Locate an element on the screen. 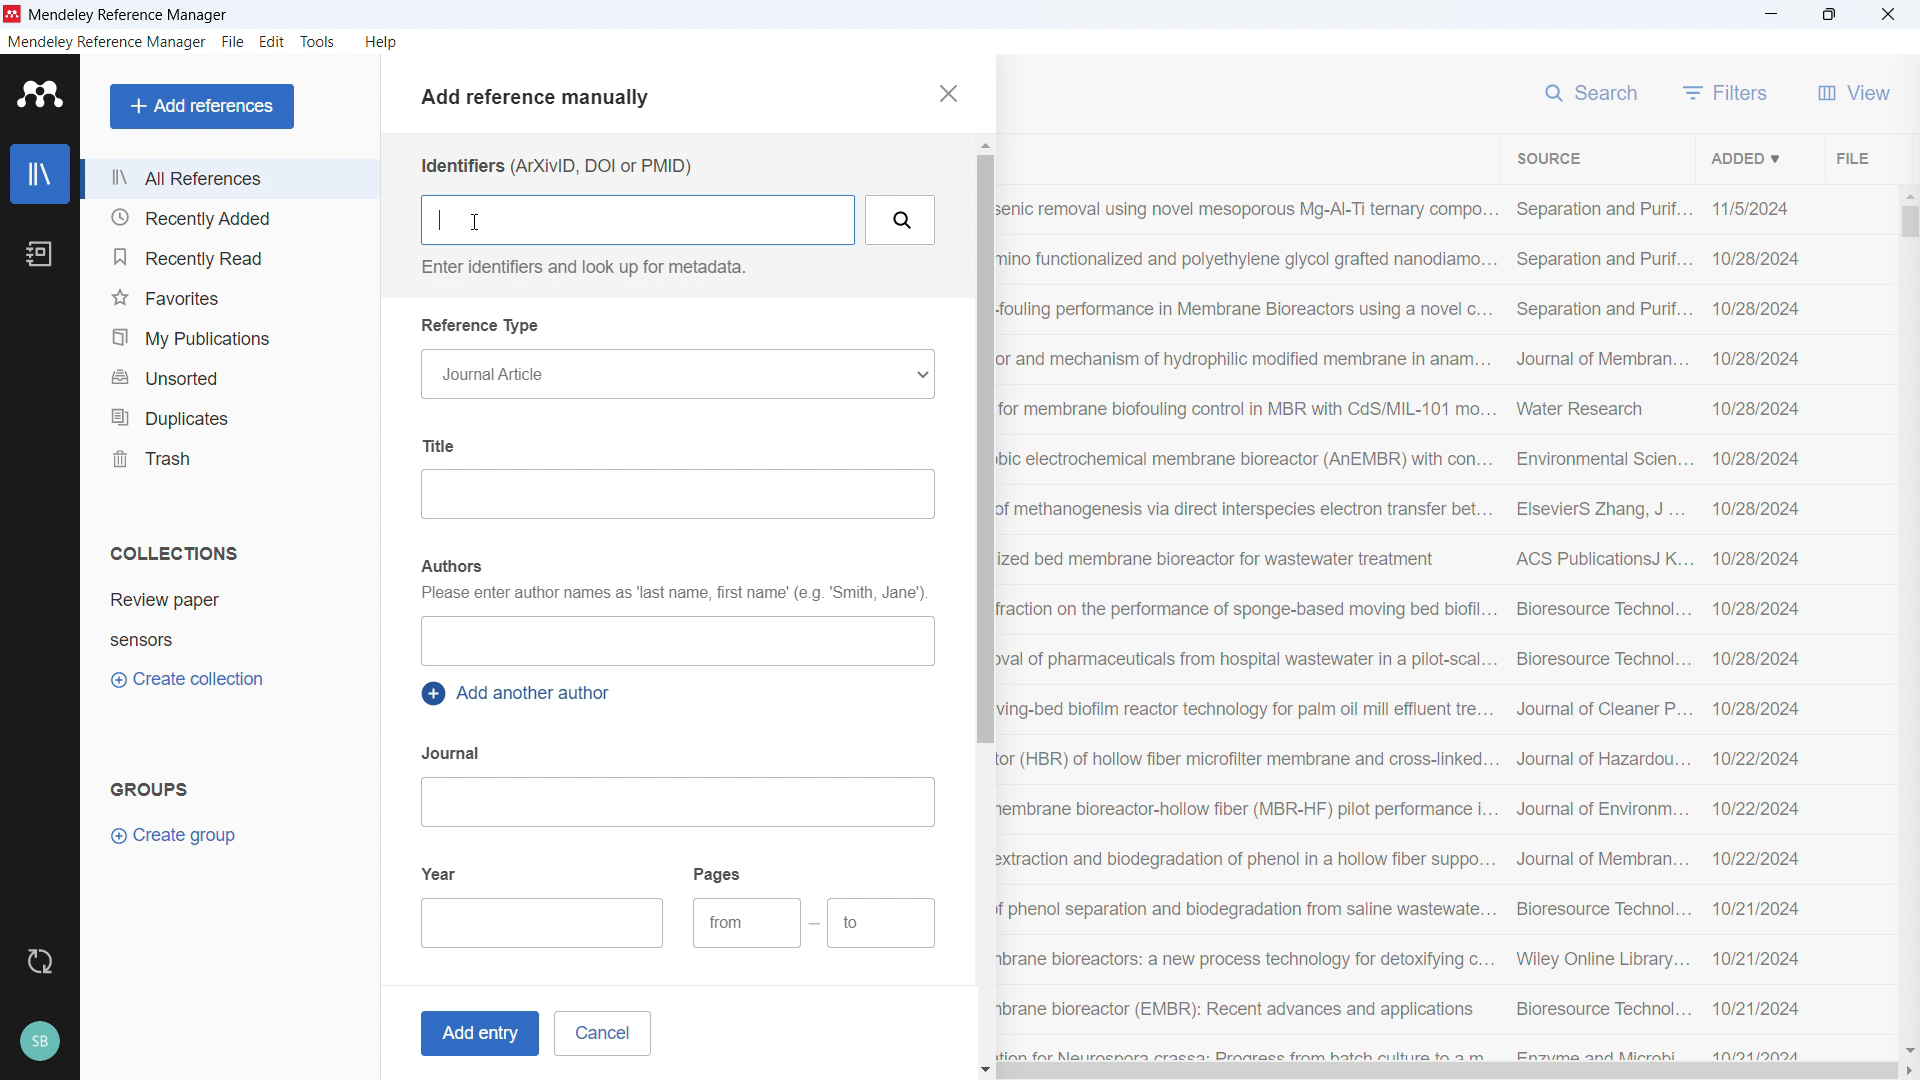 Image resolution: width=1920 pixels, height=1080 pixels. Sync  is located at coordinates (39, 962).